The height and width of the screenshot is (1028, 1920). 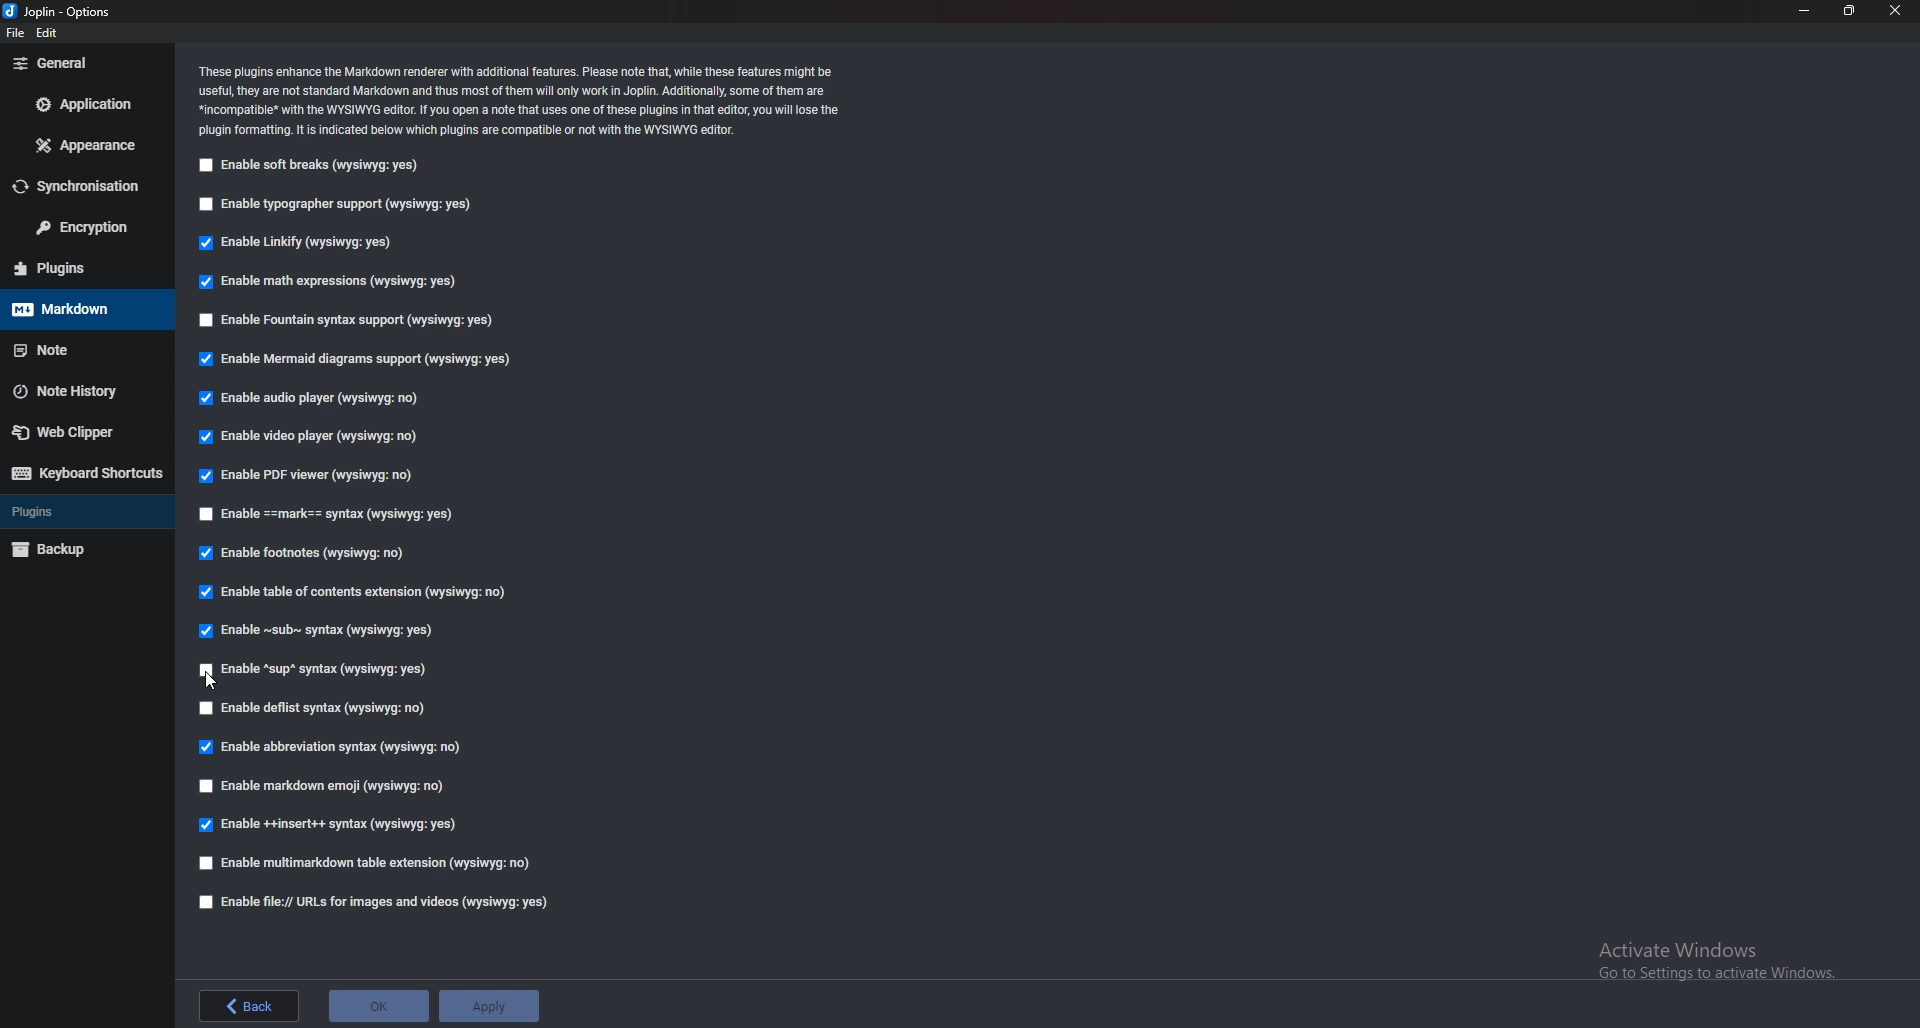 I want to click on Enable sub syntax, so click(x=317, y=630).